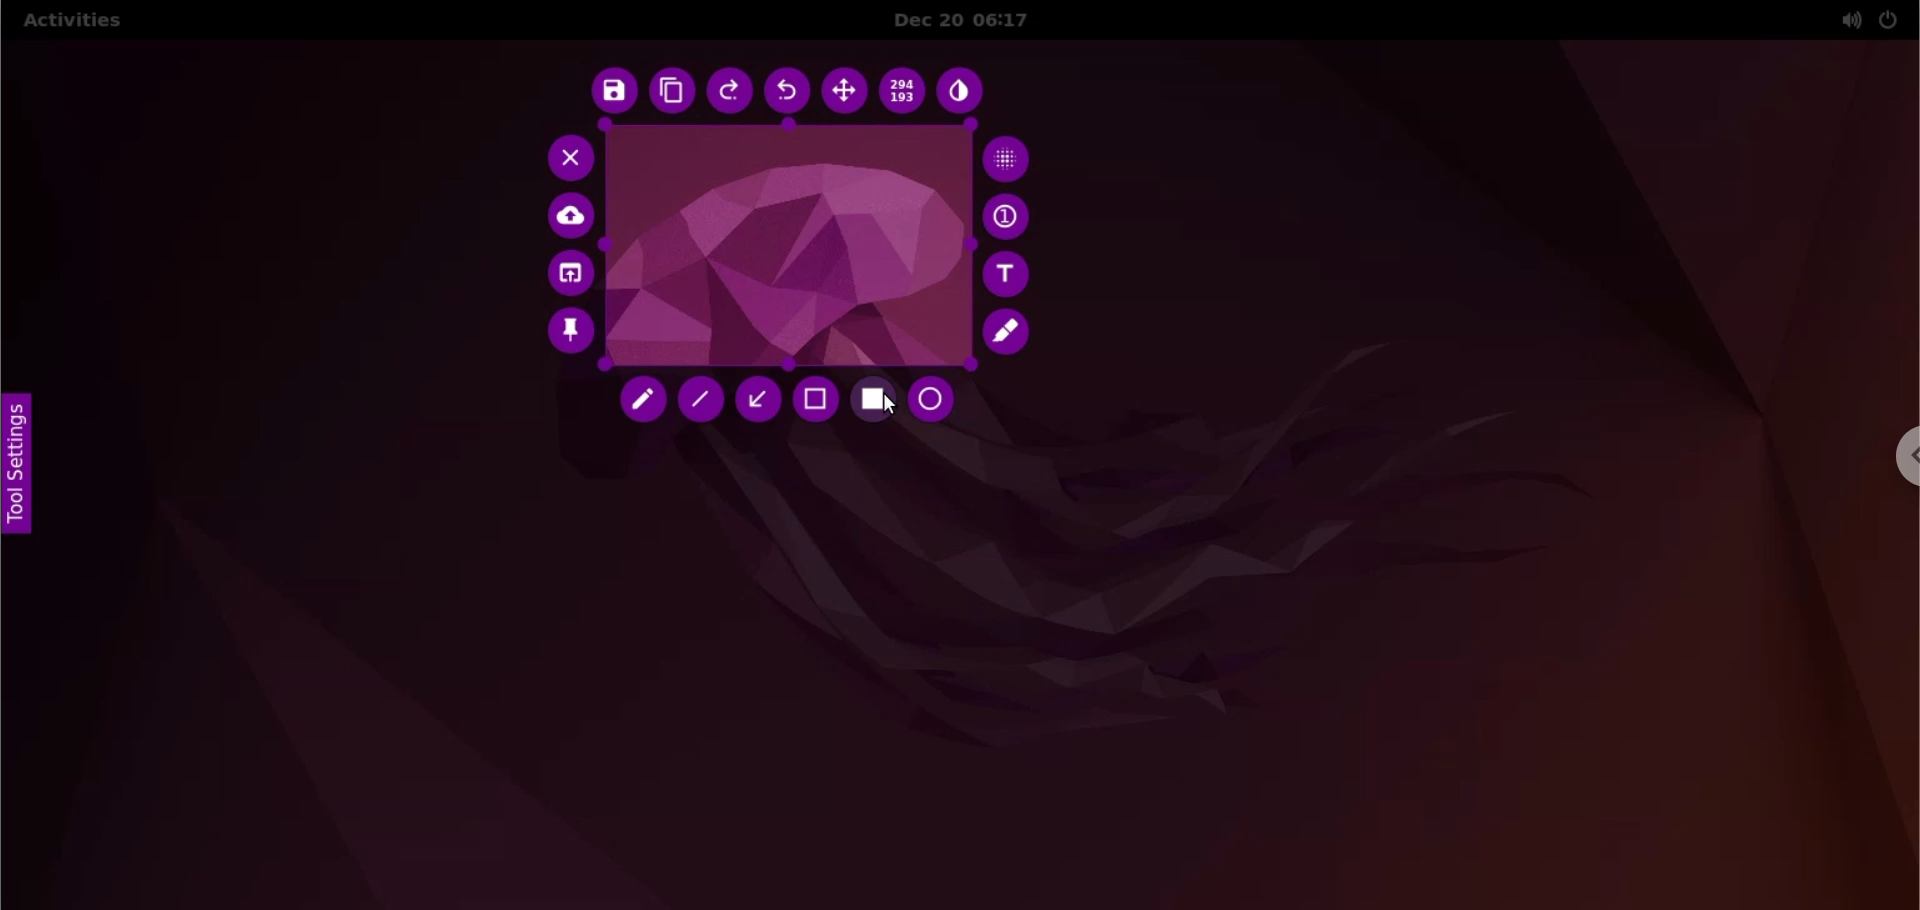 The height and width of the screenshot is (910, 1920). Describe the element at coordinates (904, 94) in the screenshot. I see `x and y coordinate value` at that location.